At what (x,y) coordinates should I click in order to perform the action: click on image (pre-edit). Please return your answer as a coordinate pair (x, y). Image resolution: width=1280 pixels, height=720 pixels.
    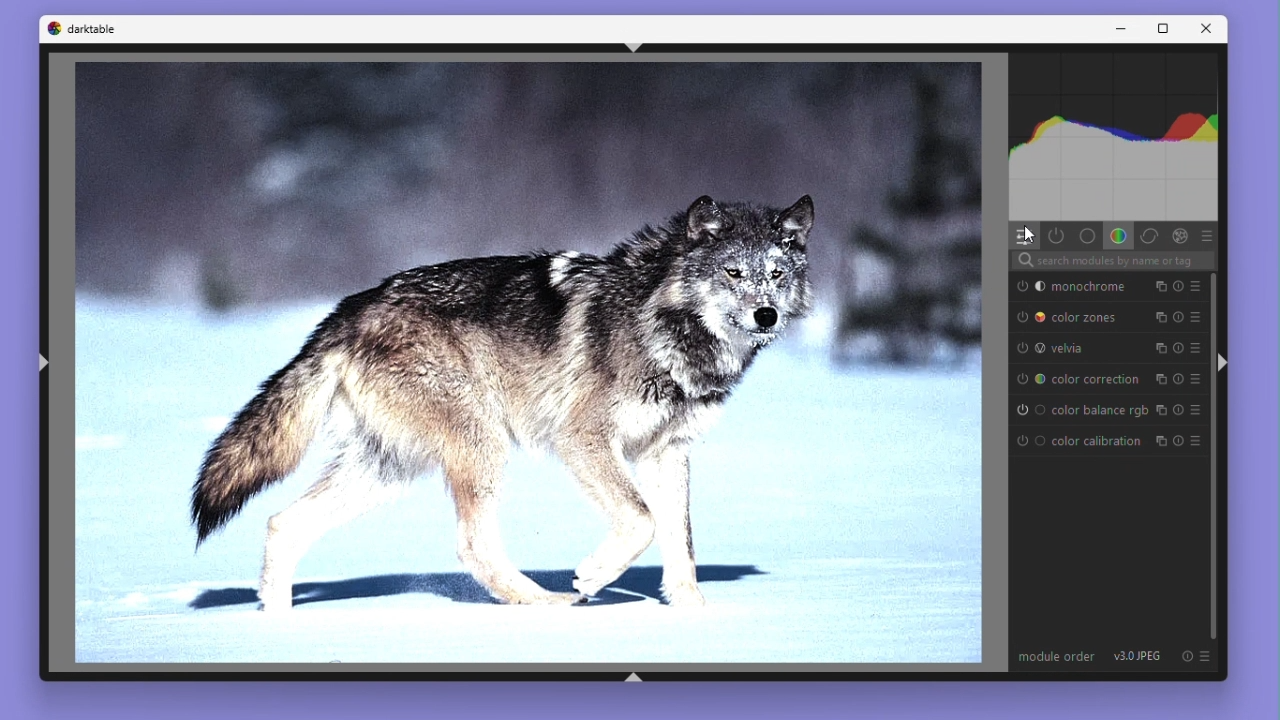
    Looking at the image, I should click on (526, 365).